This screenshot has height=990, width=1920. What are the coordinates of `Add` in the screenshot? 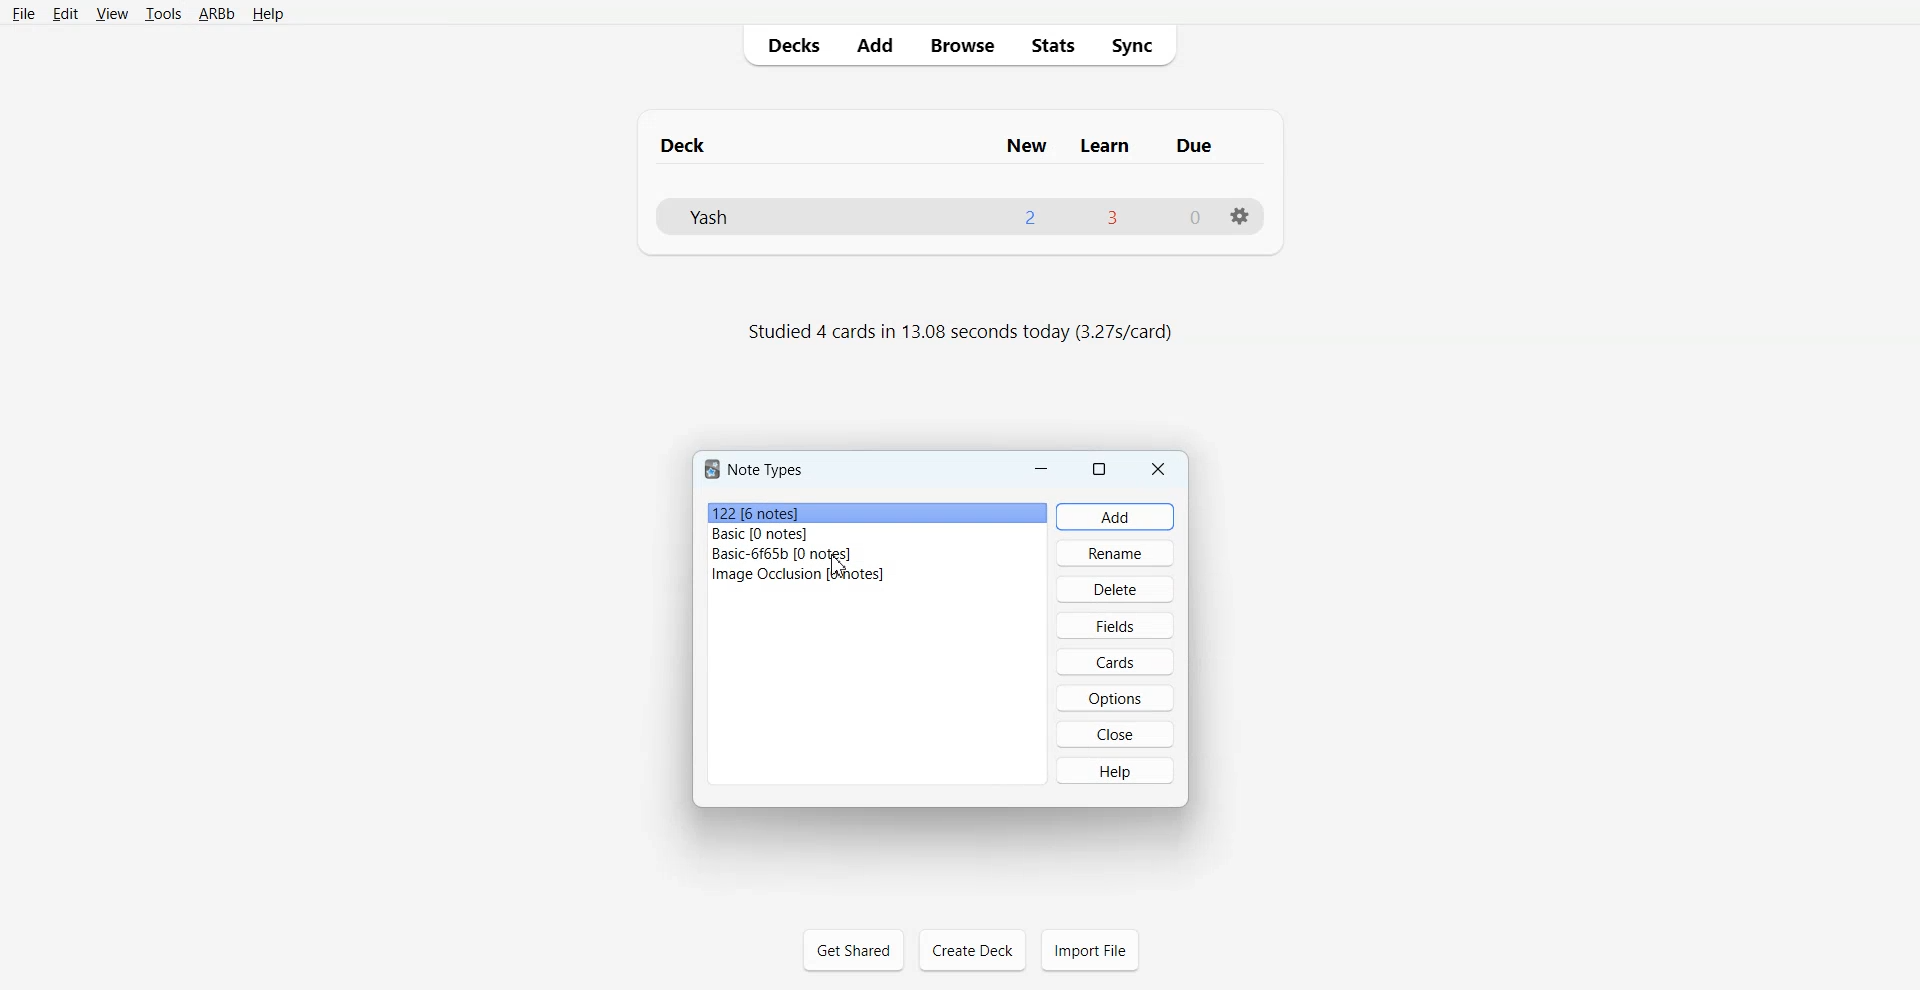 It's located at (1116, 517).